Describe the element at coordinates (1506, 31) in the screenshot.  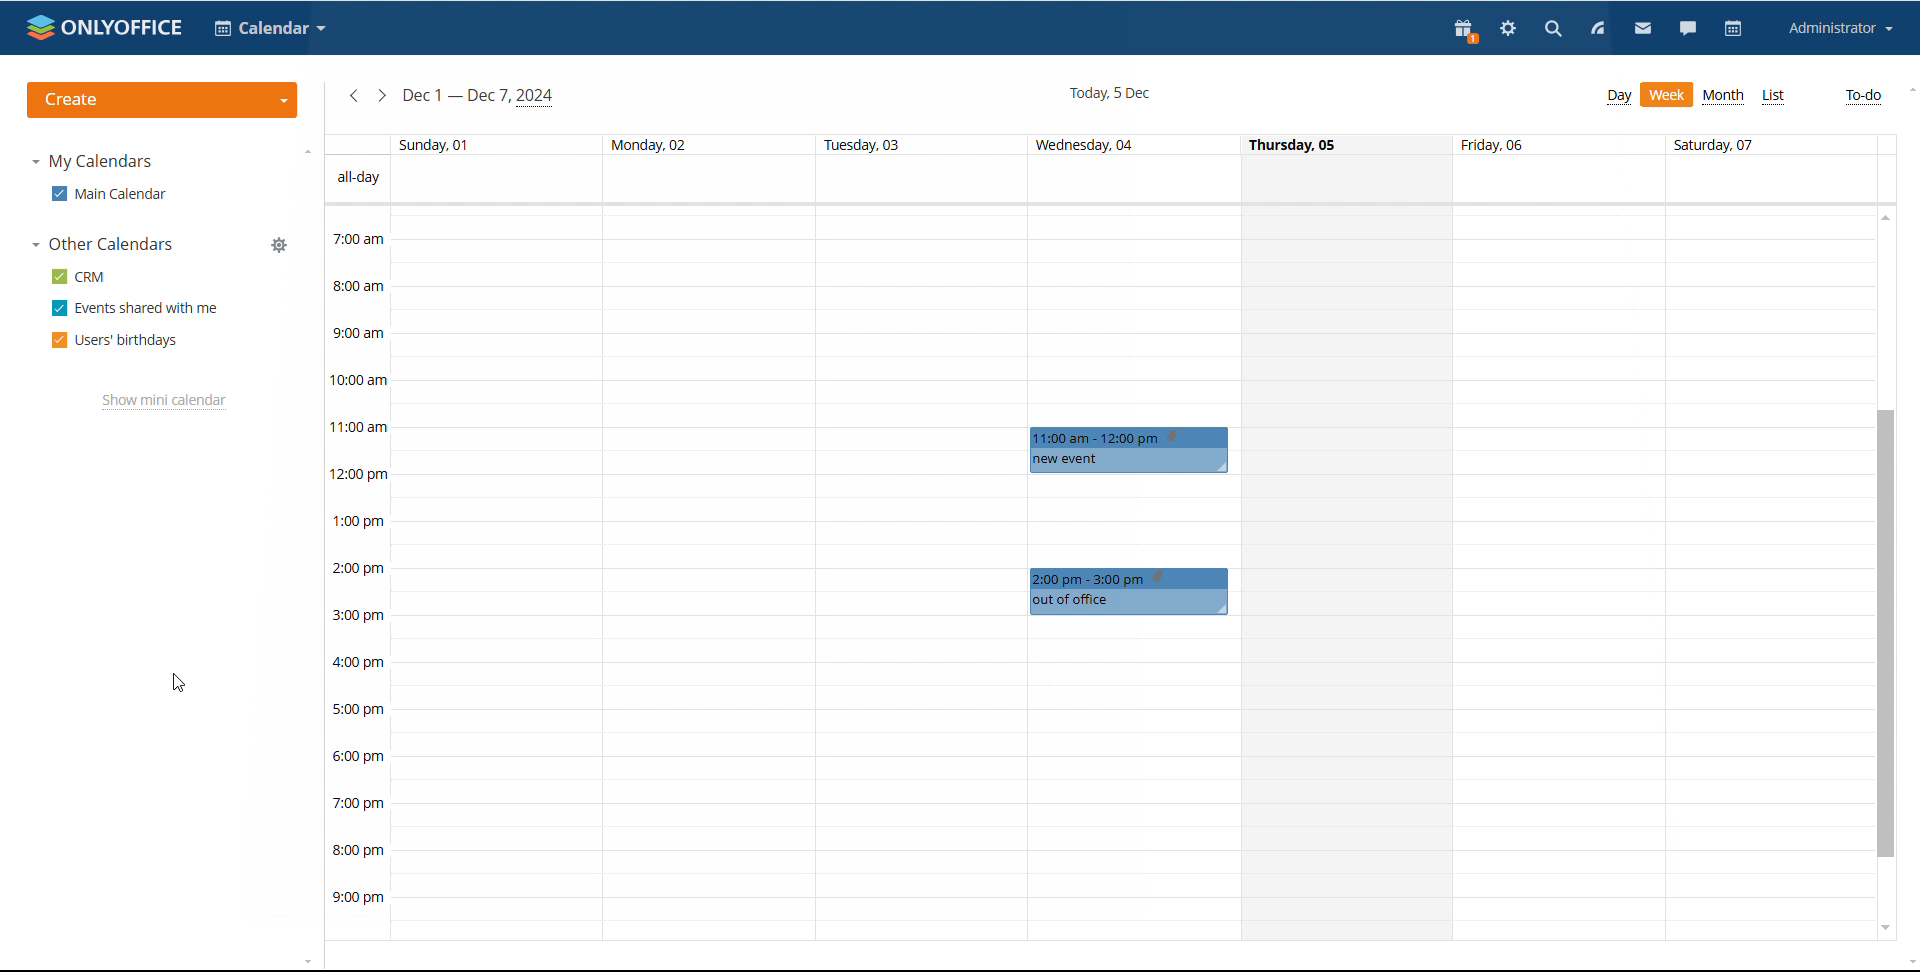
I see `settings` at that location.